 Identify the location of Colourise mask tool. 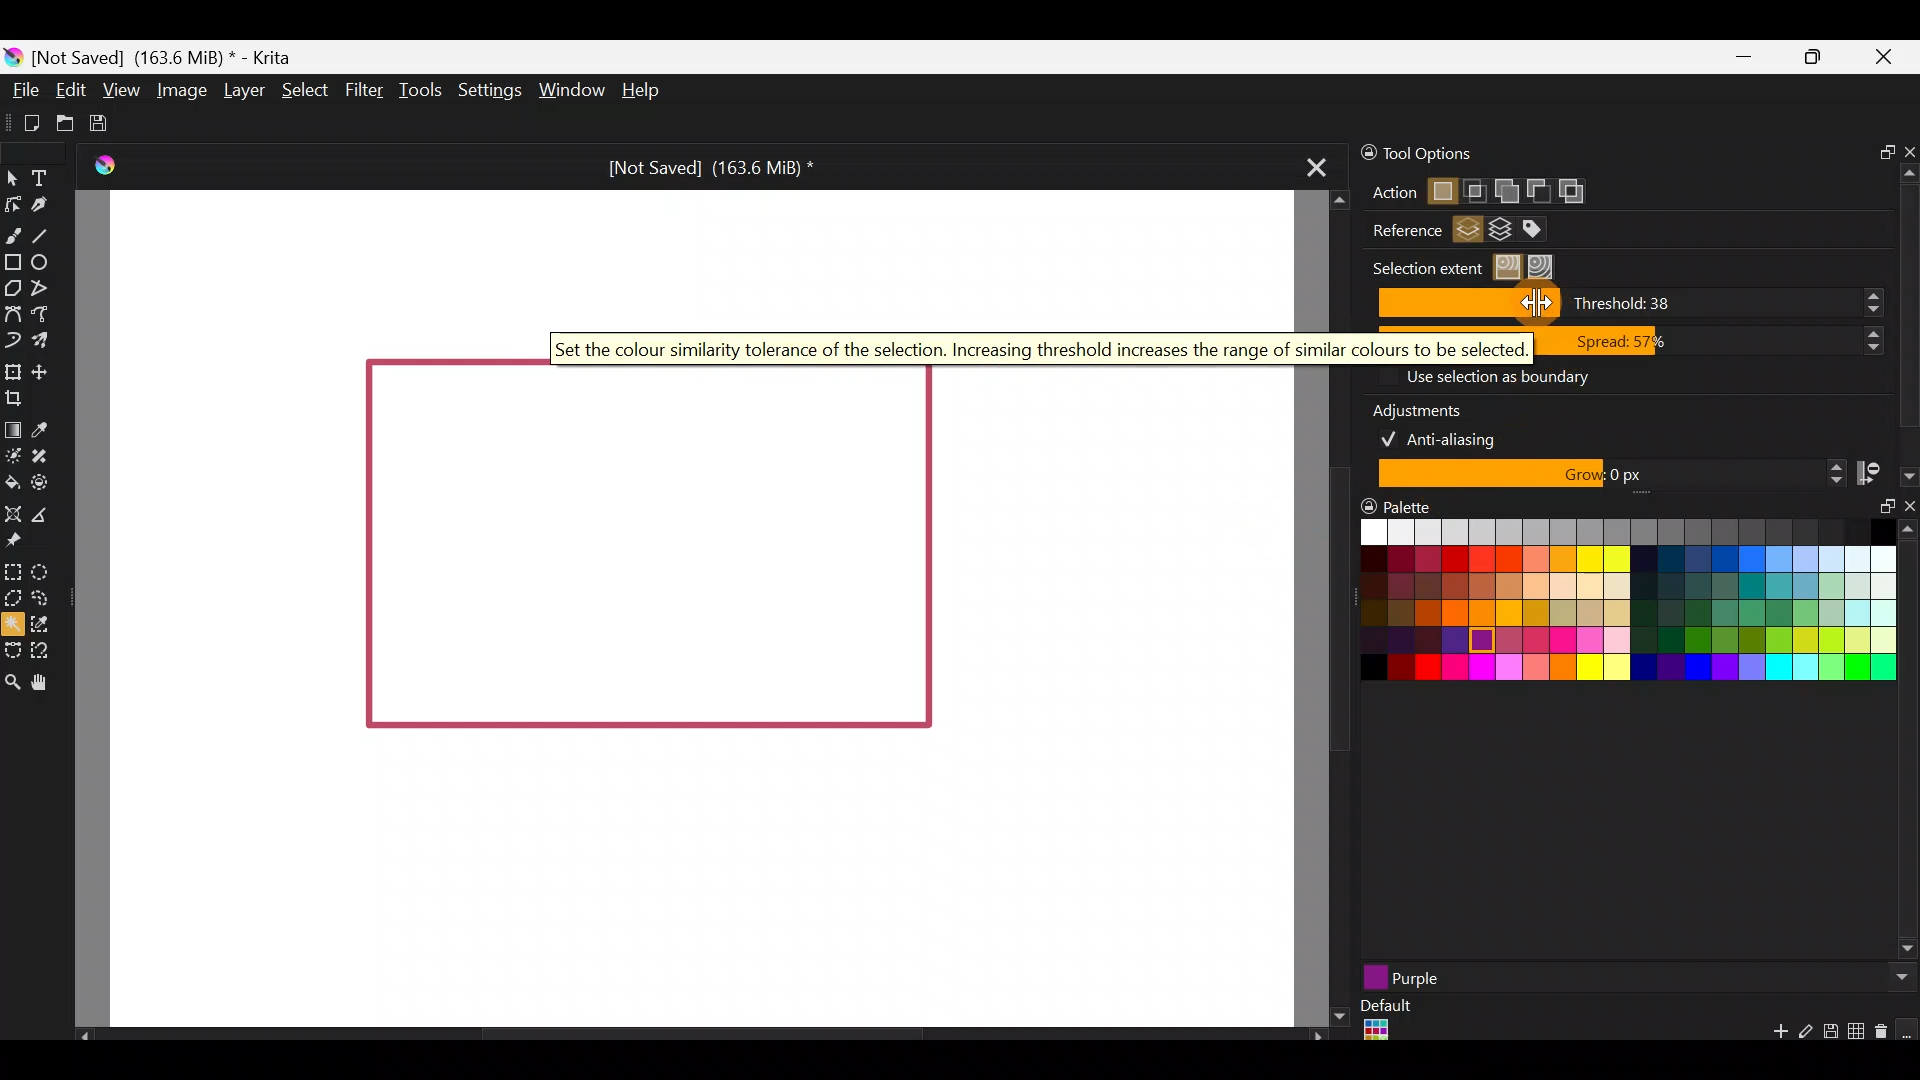
(13, 458).